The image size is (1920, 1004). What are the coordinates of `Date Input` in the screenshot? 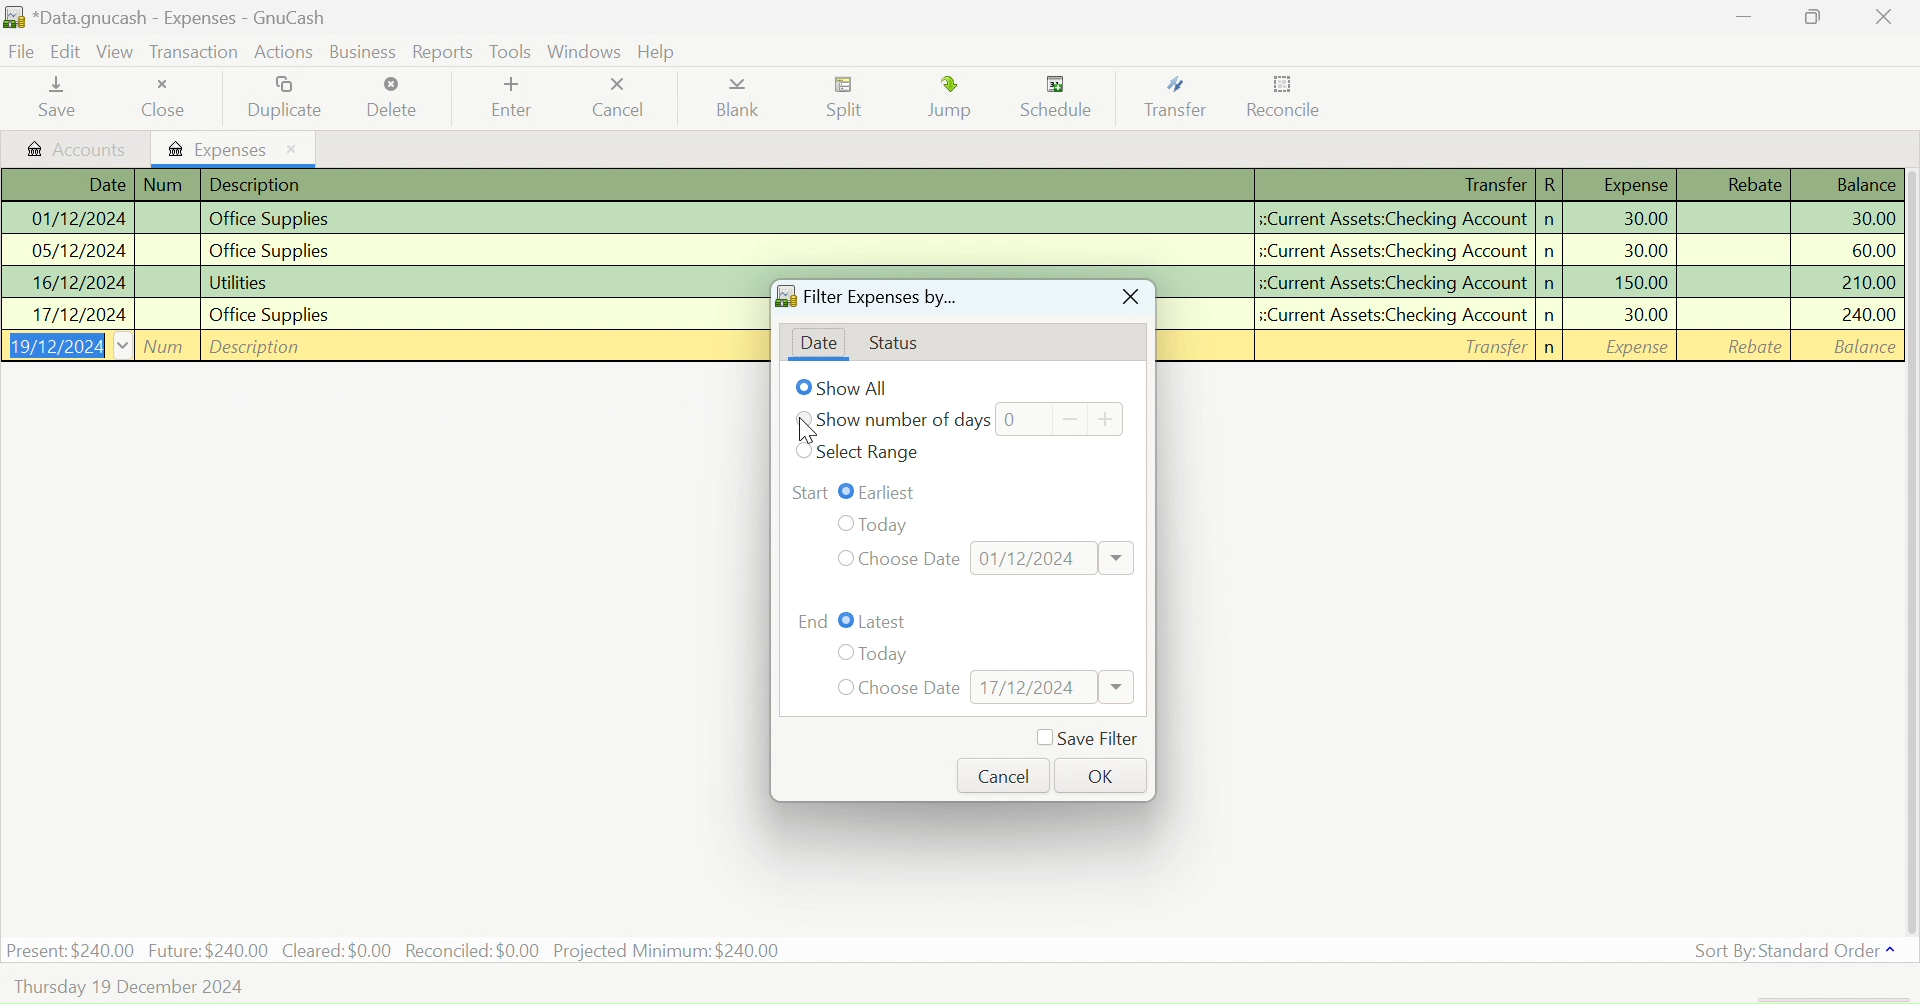 It's located at (1052, 687).